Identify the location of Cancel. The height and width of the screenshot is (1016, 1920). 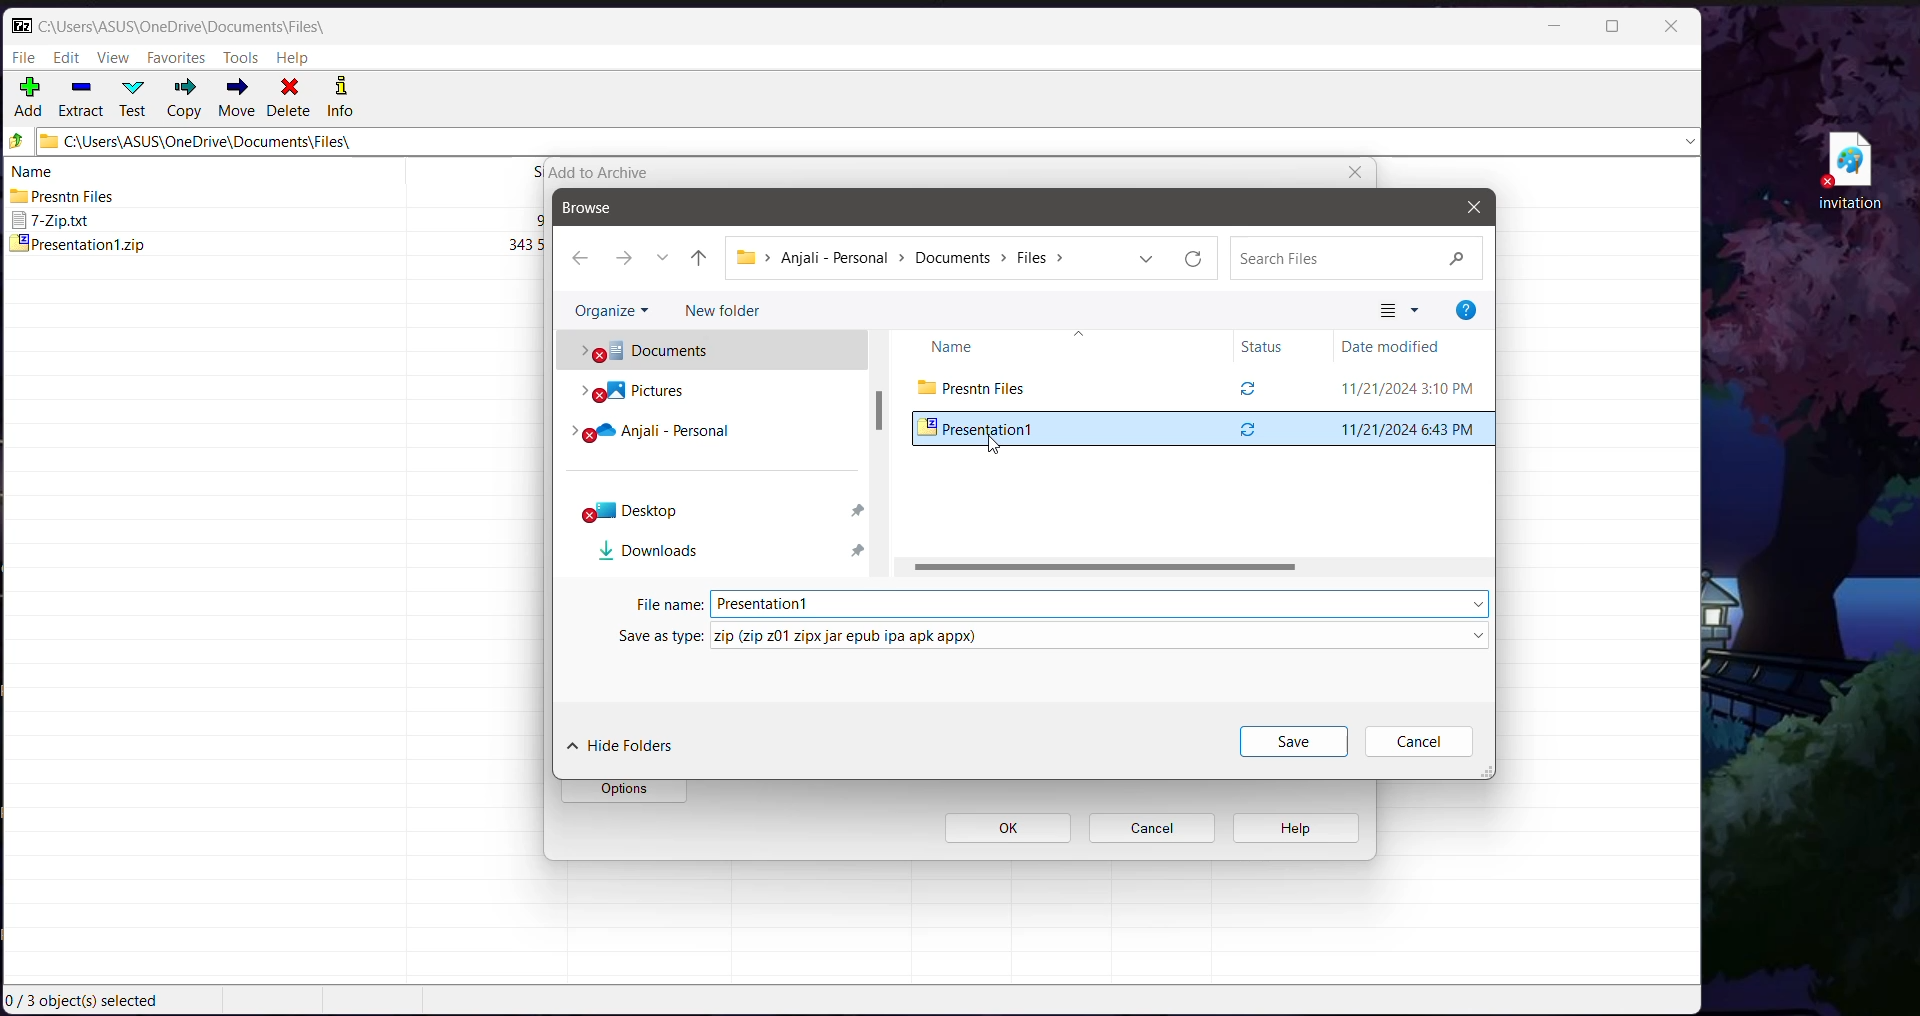
(1417, 743).